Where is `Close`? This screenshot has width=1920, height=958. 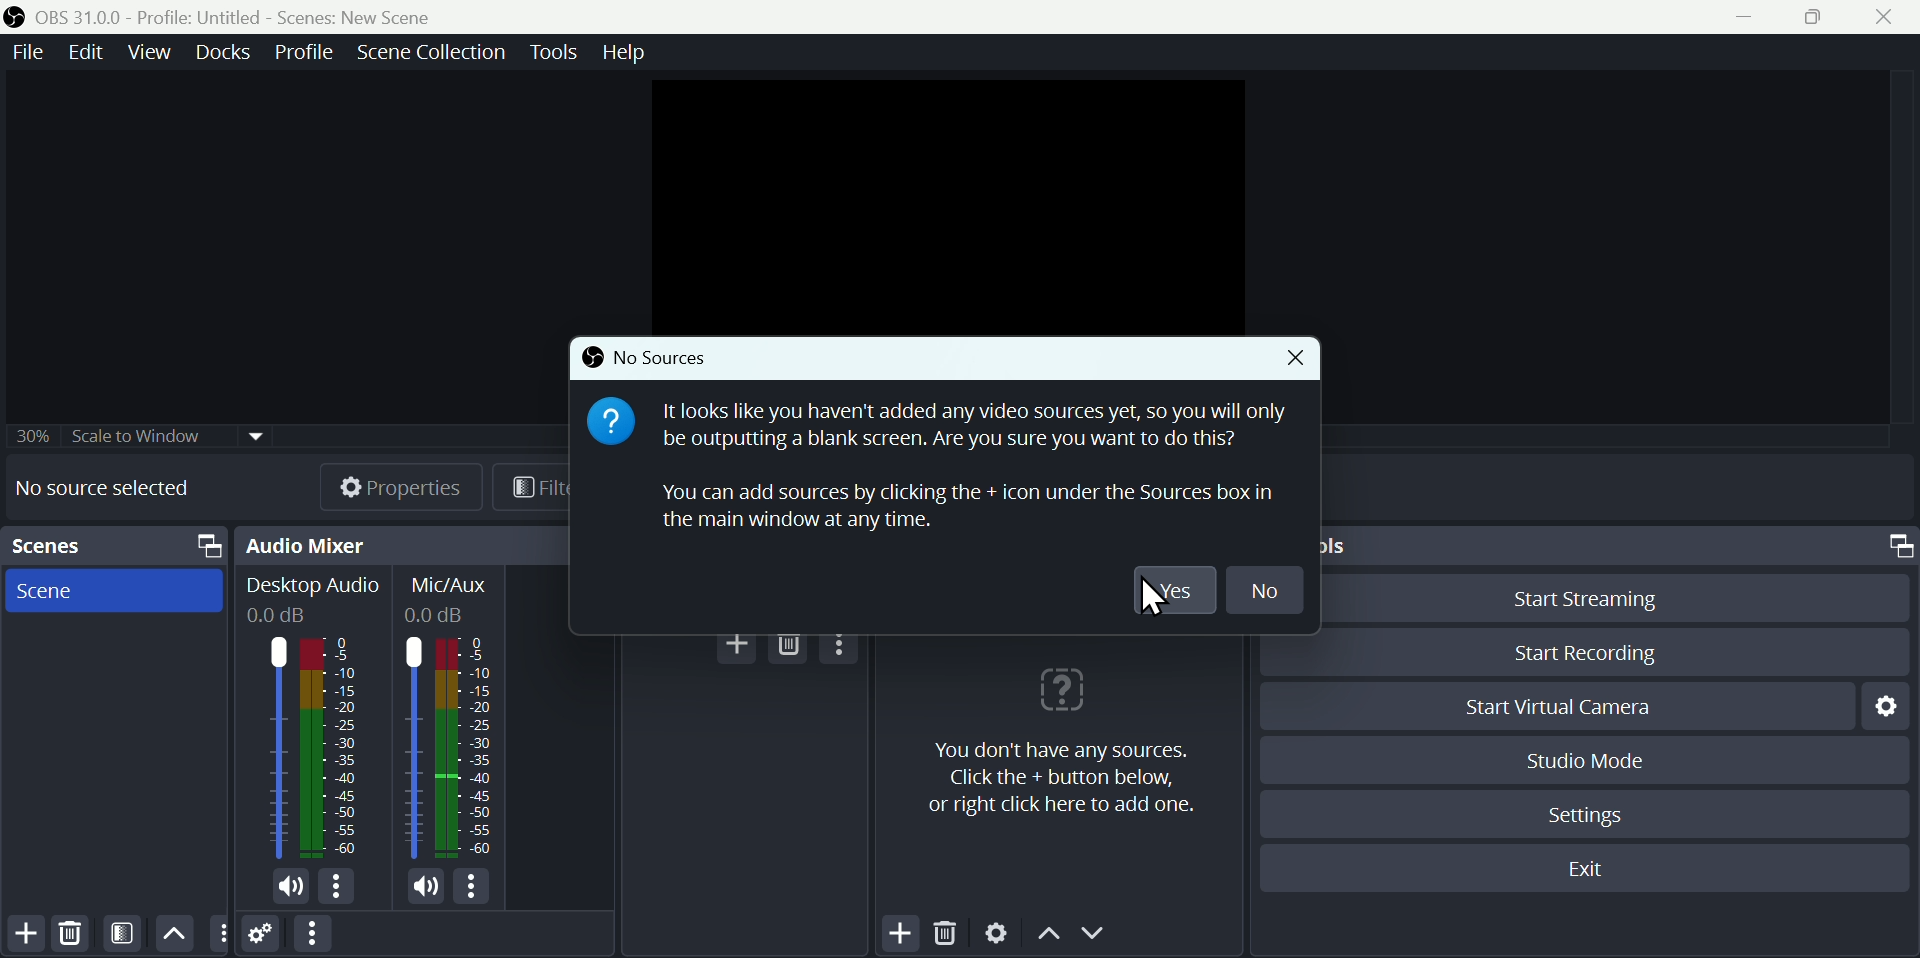
Close is located at coordinates (1299, 362).